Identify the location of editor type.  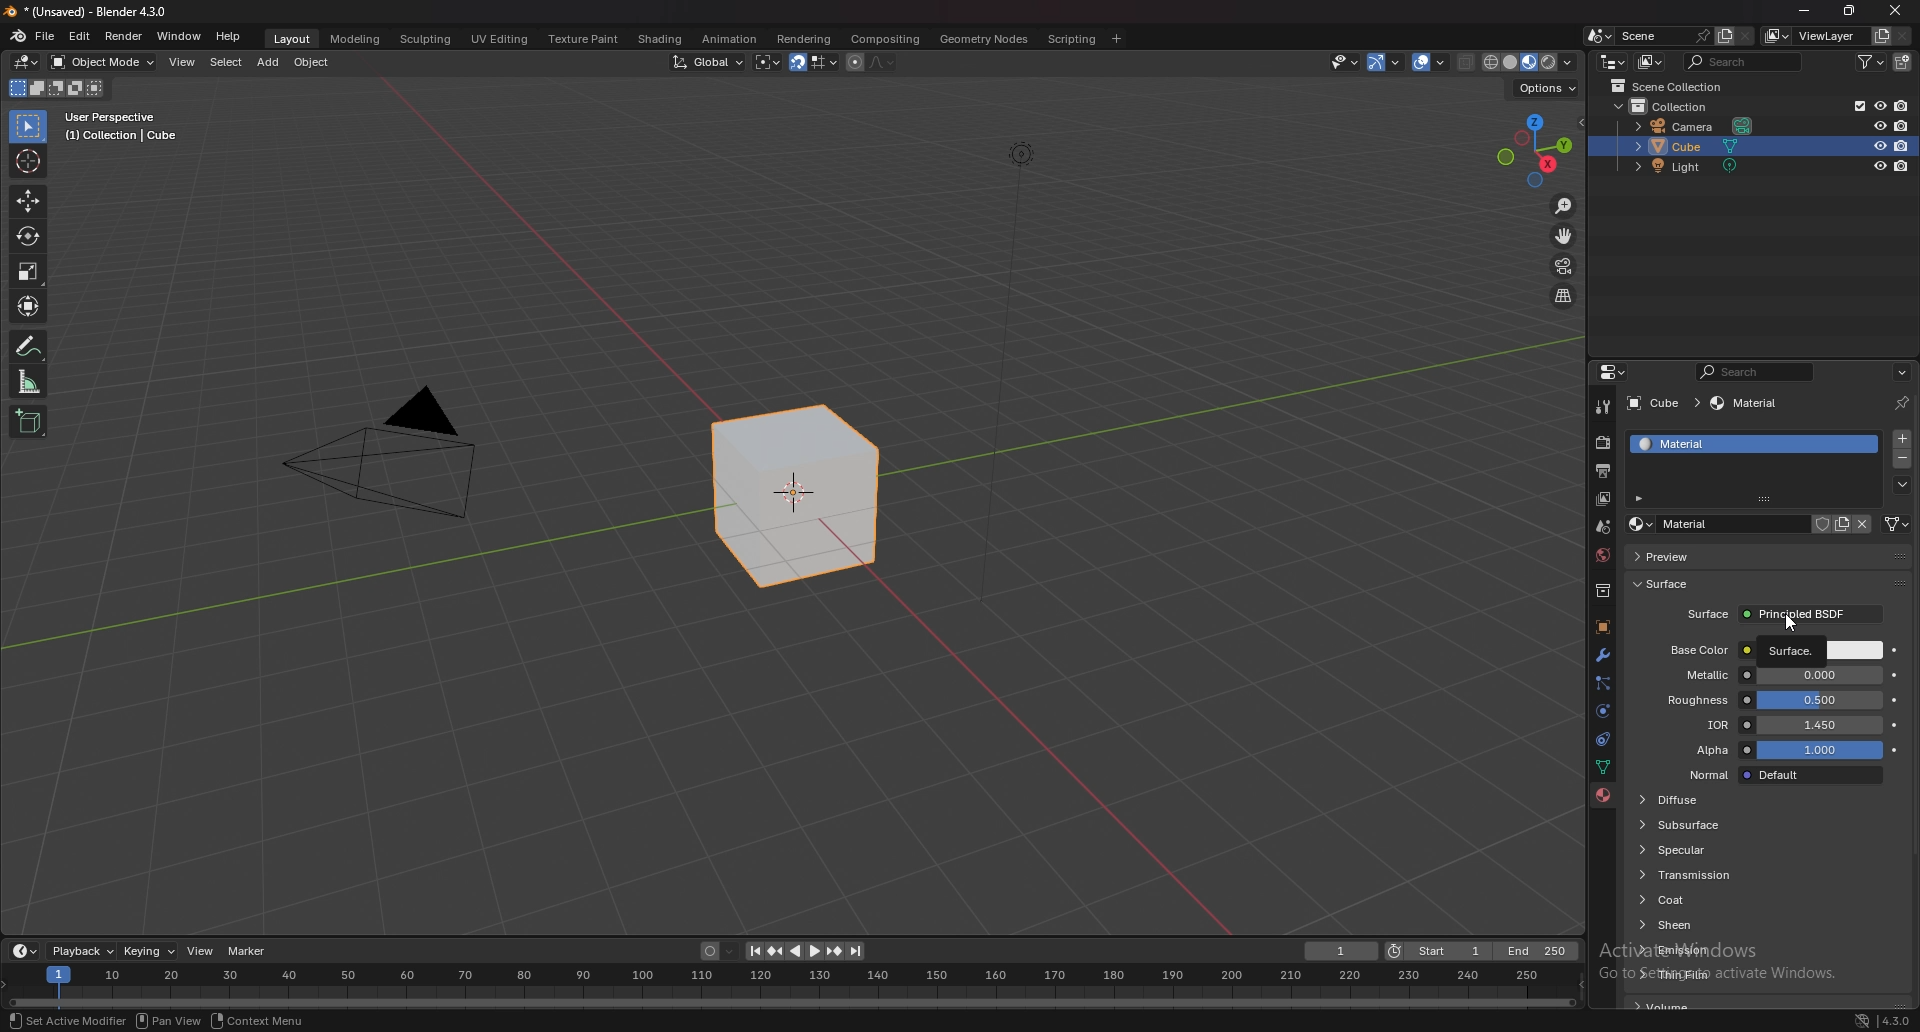
(1612, 372).